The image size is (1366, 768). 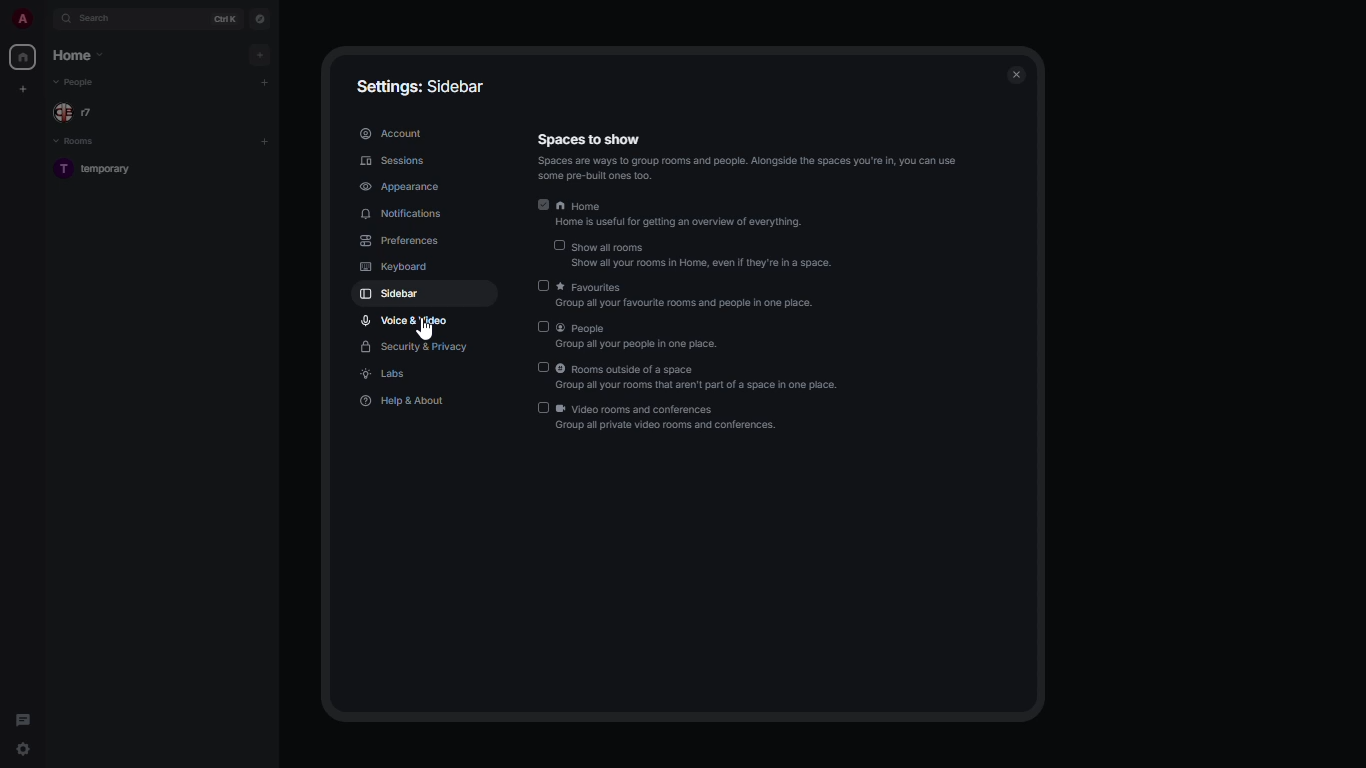 I want to click on disabled, so click(x=542, y=326).